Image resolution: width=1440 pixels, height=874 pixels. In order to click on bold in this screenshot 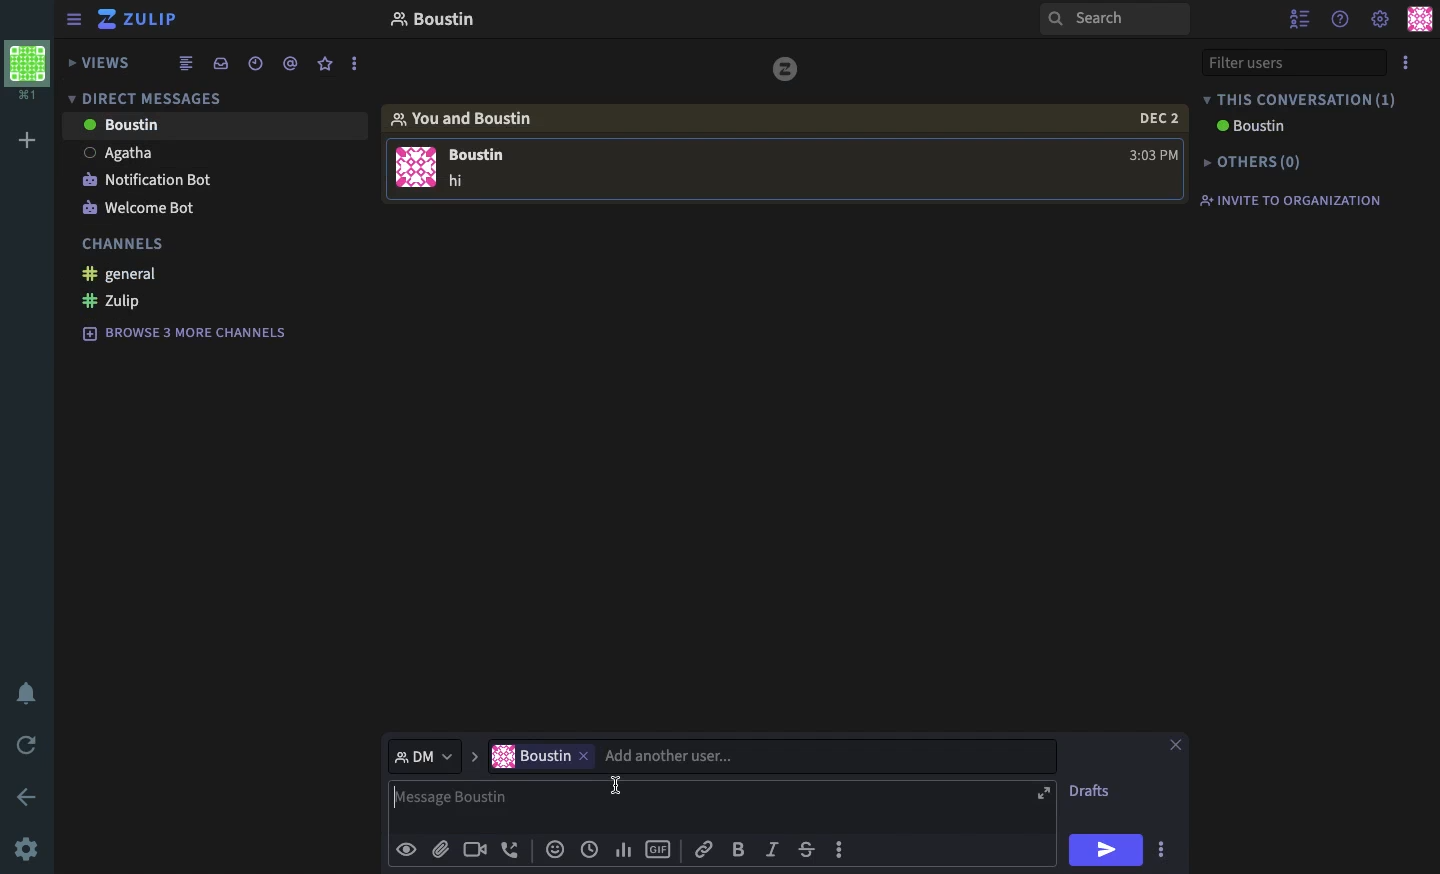, I will do `click(740, 849)`.